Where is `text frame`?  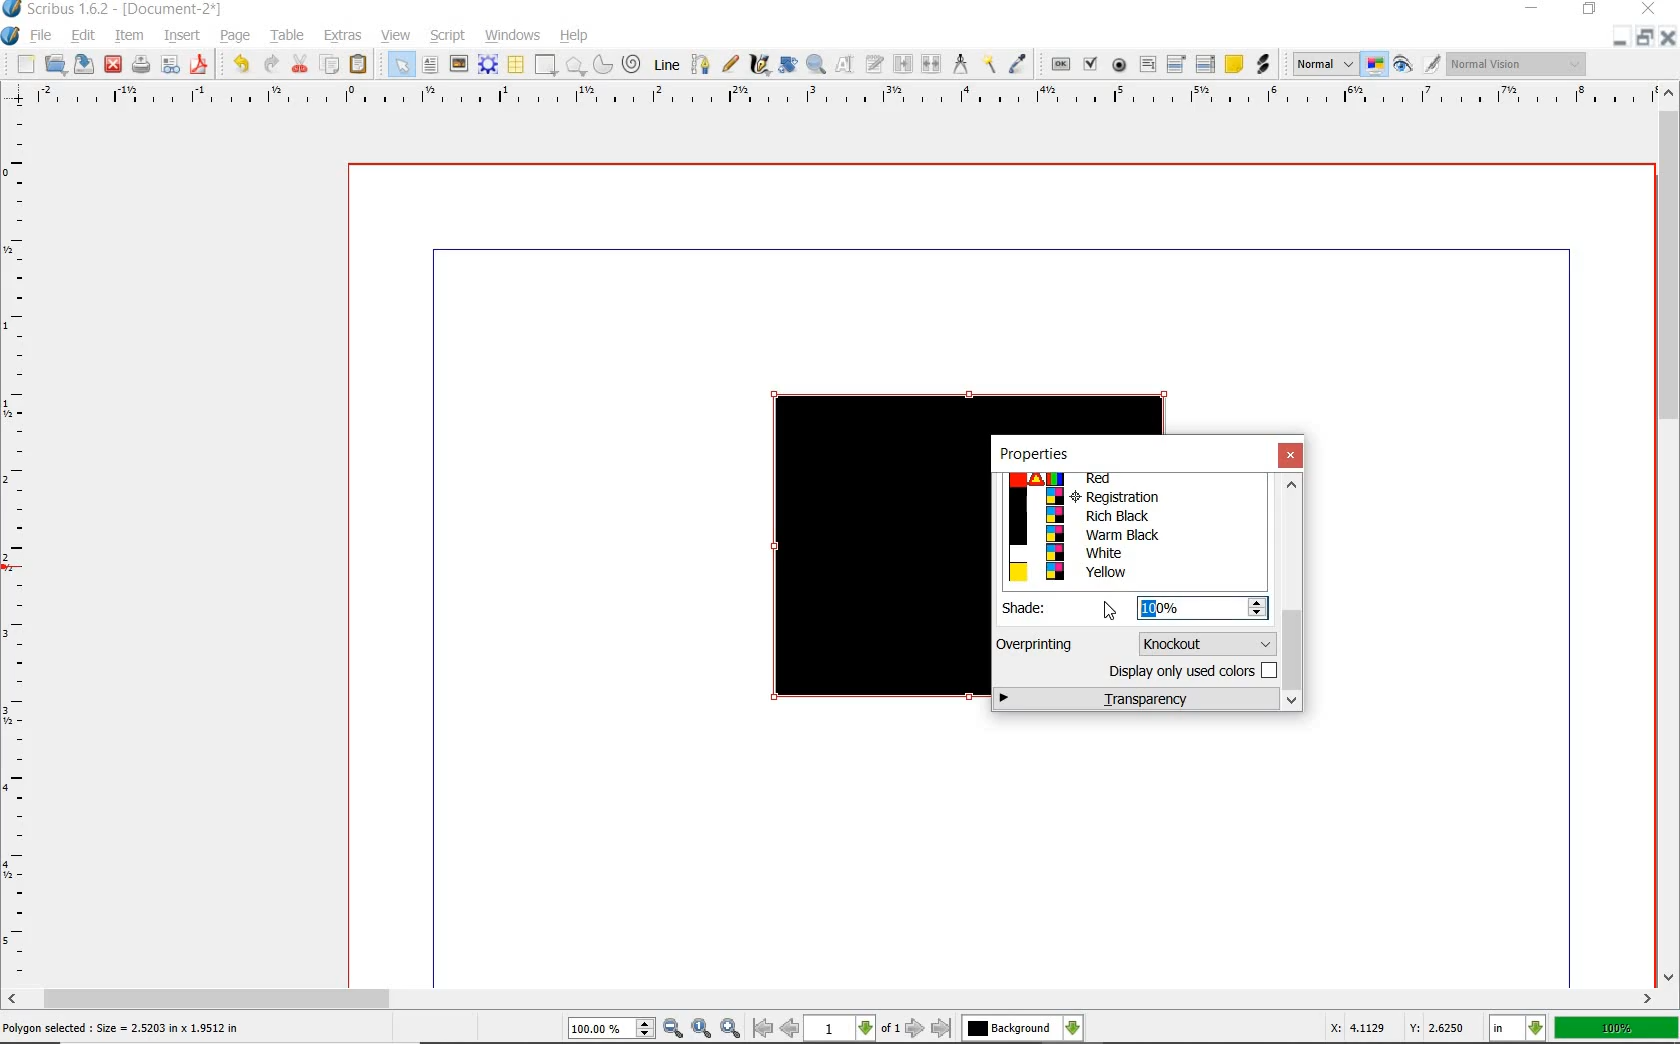 text frame is located at coordinates (433, 64).